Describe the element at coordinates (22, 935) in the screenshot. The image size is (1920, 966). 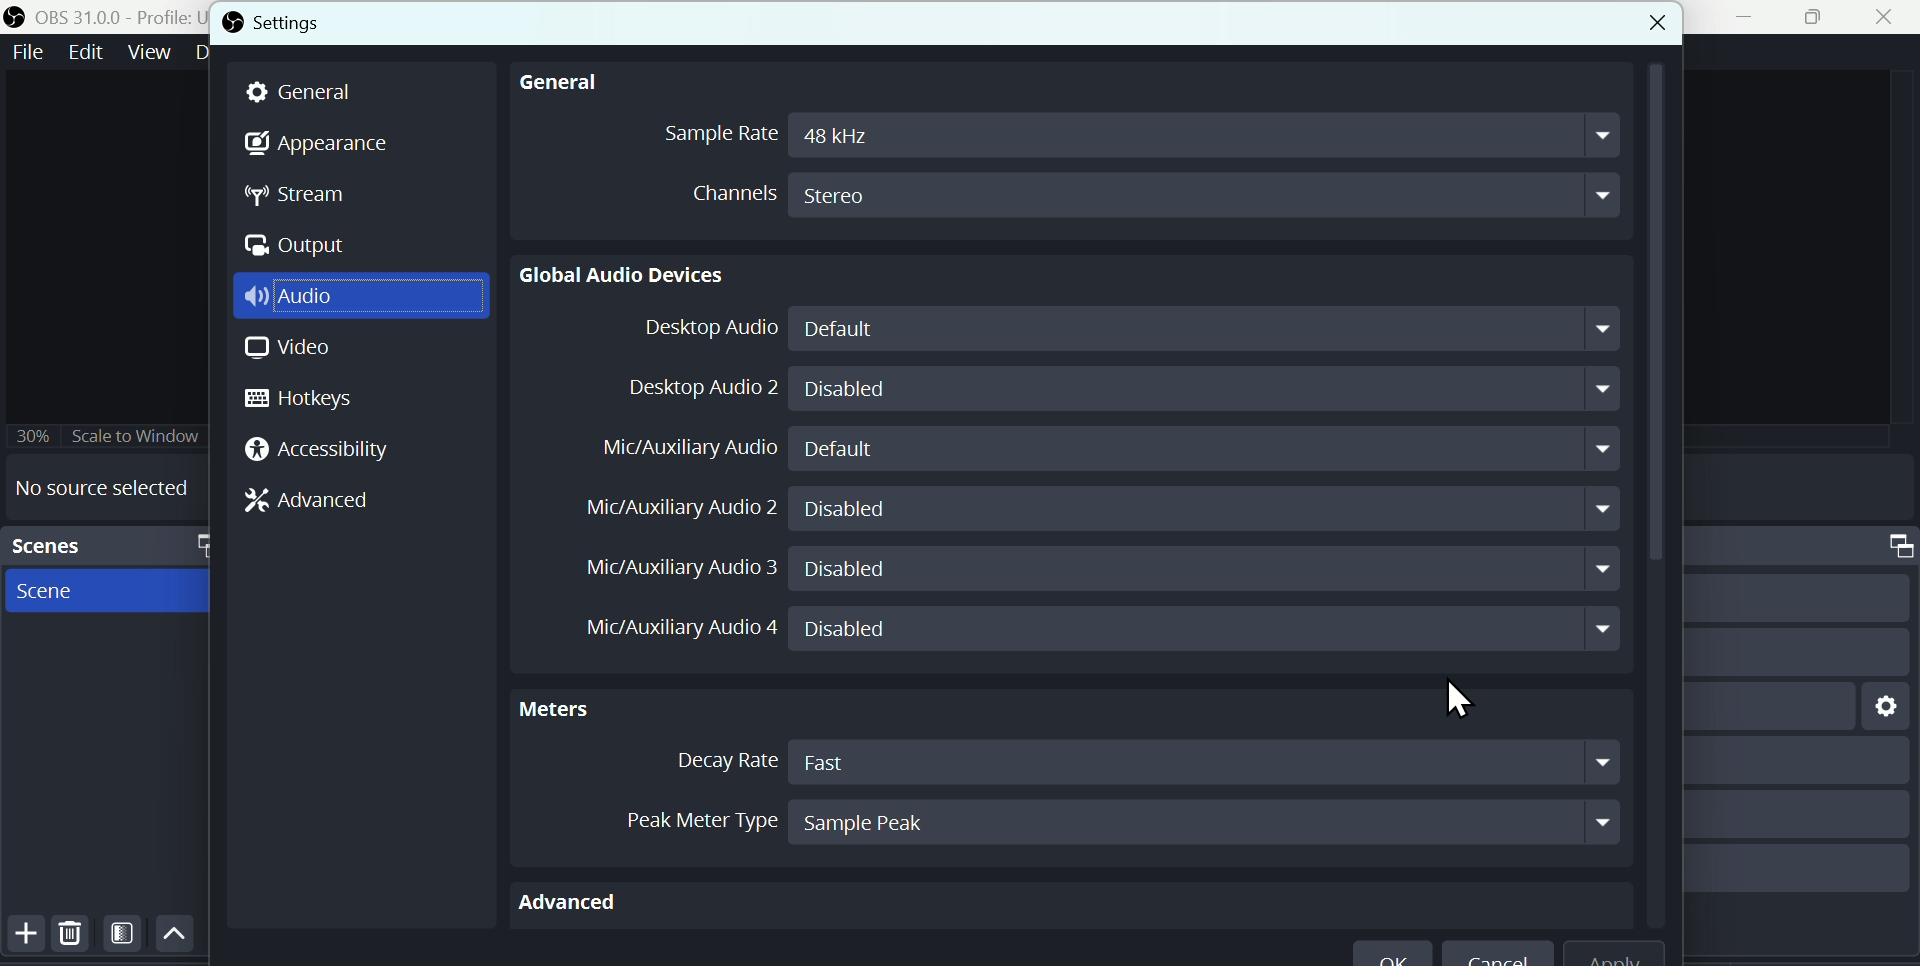
I see `` at that location.